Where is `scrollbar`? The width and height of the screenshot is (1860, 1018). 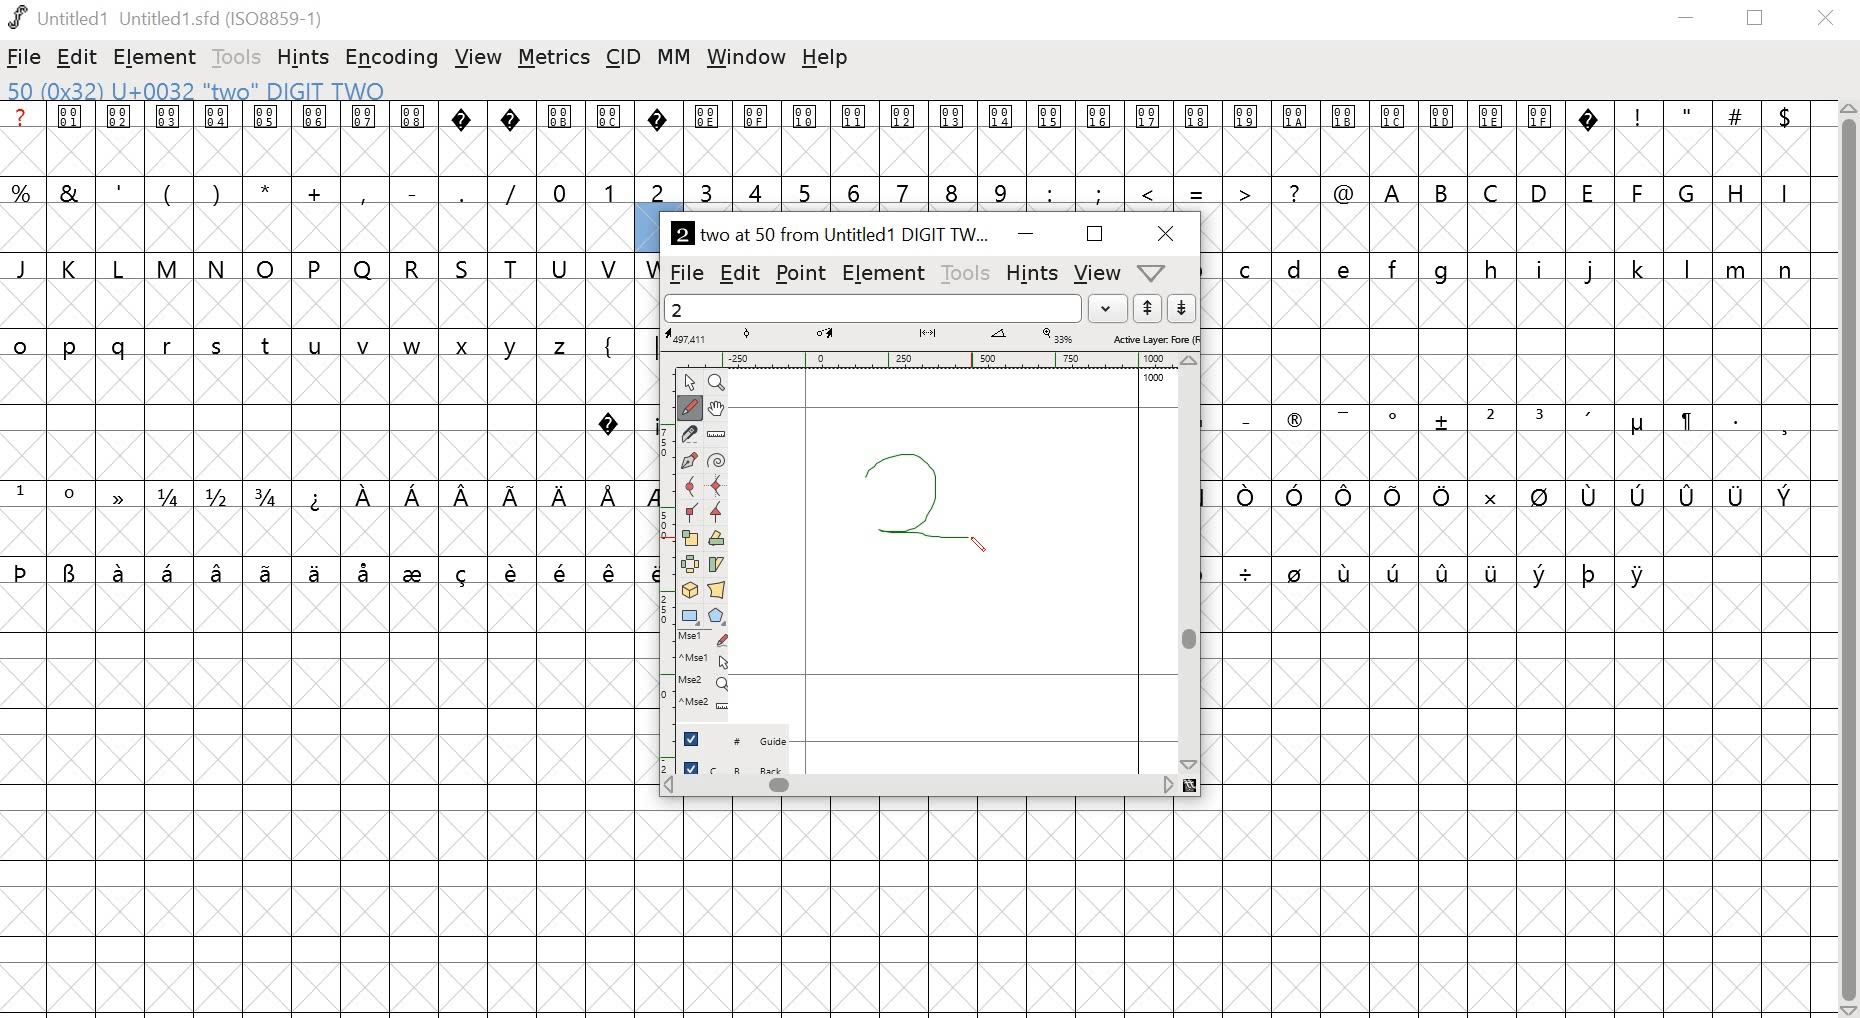 scrollbar is located at coordinates (1846, 560).